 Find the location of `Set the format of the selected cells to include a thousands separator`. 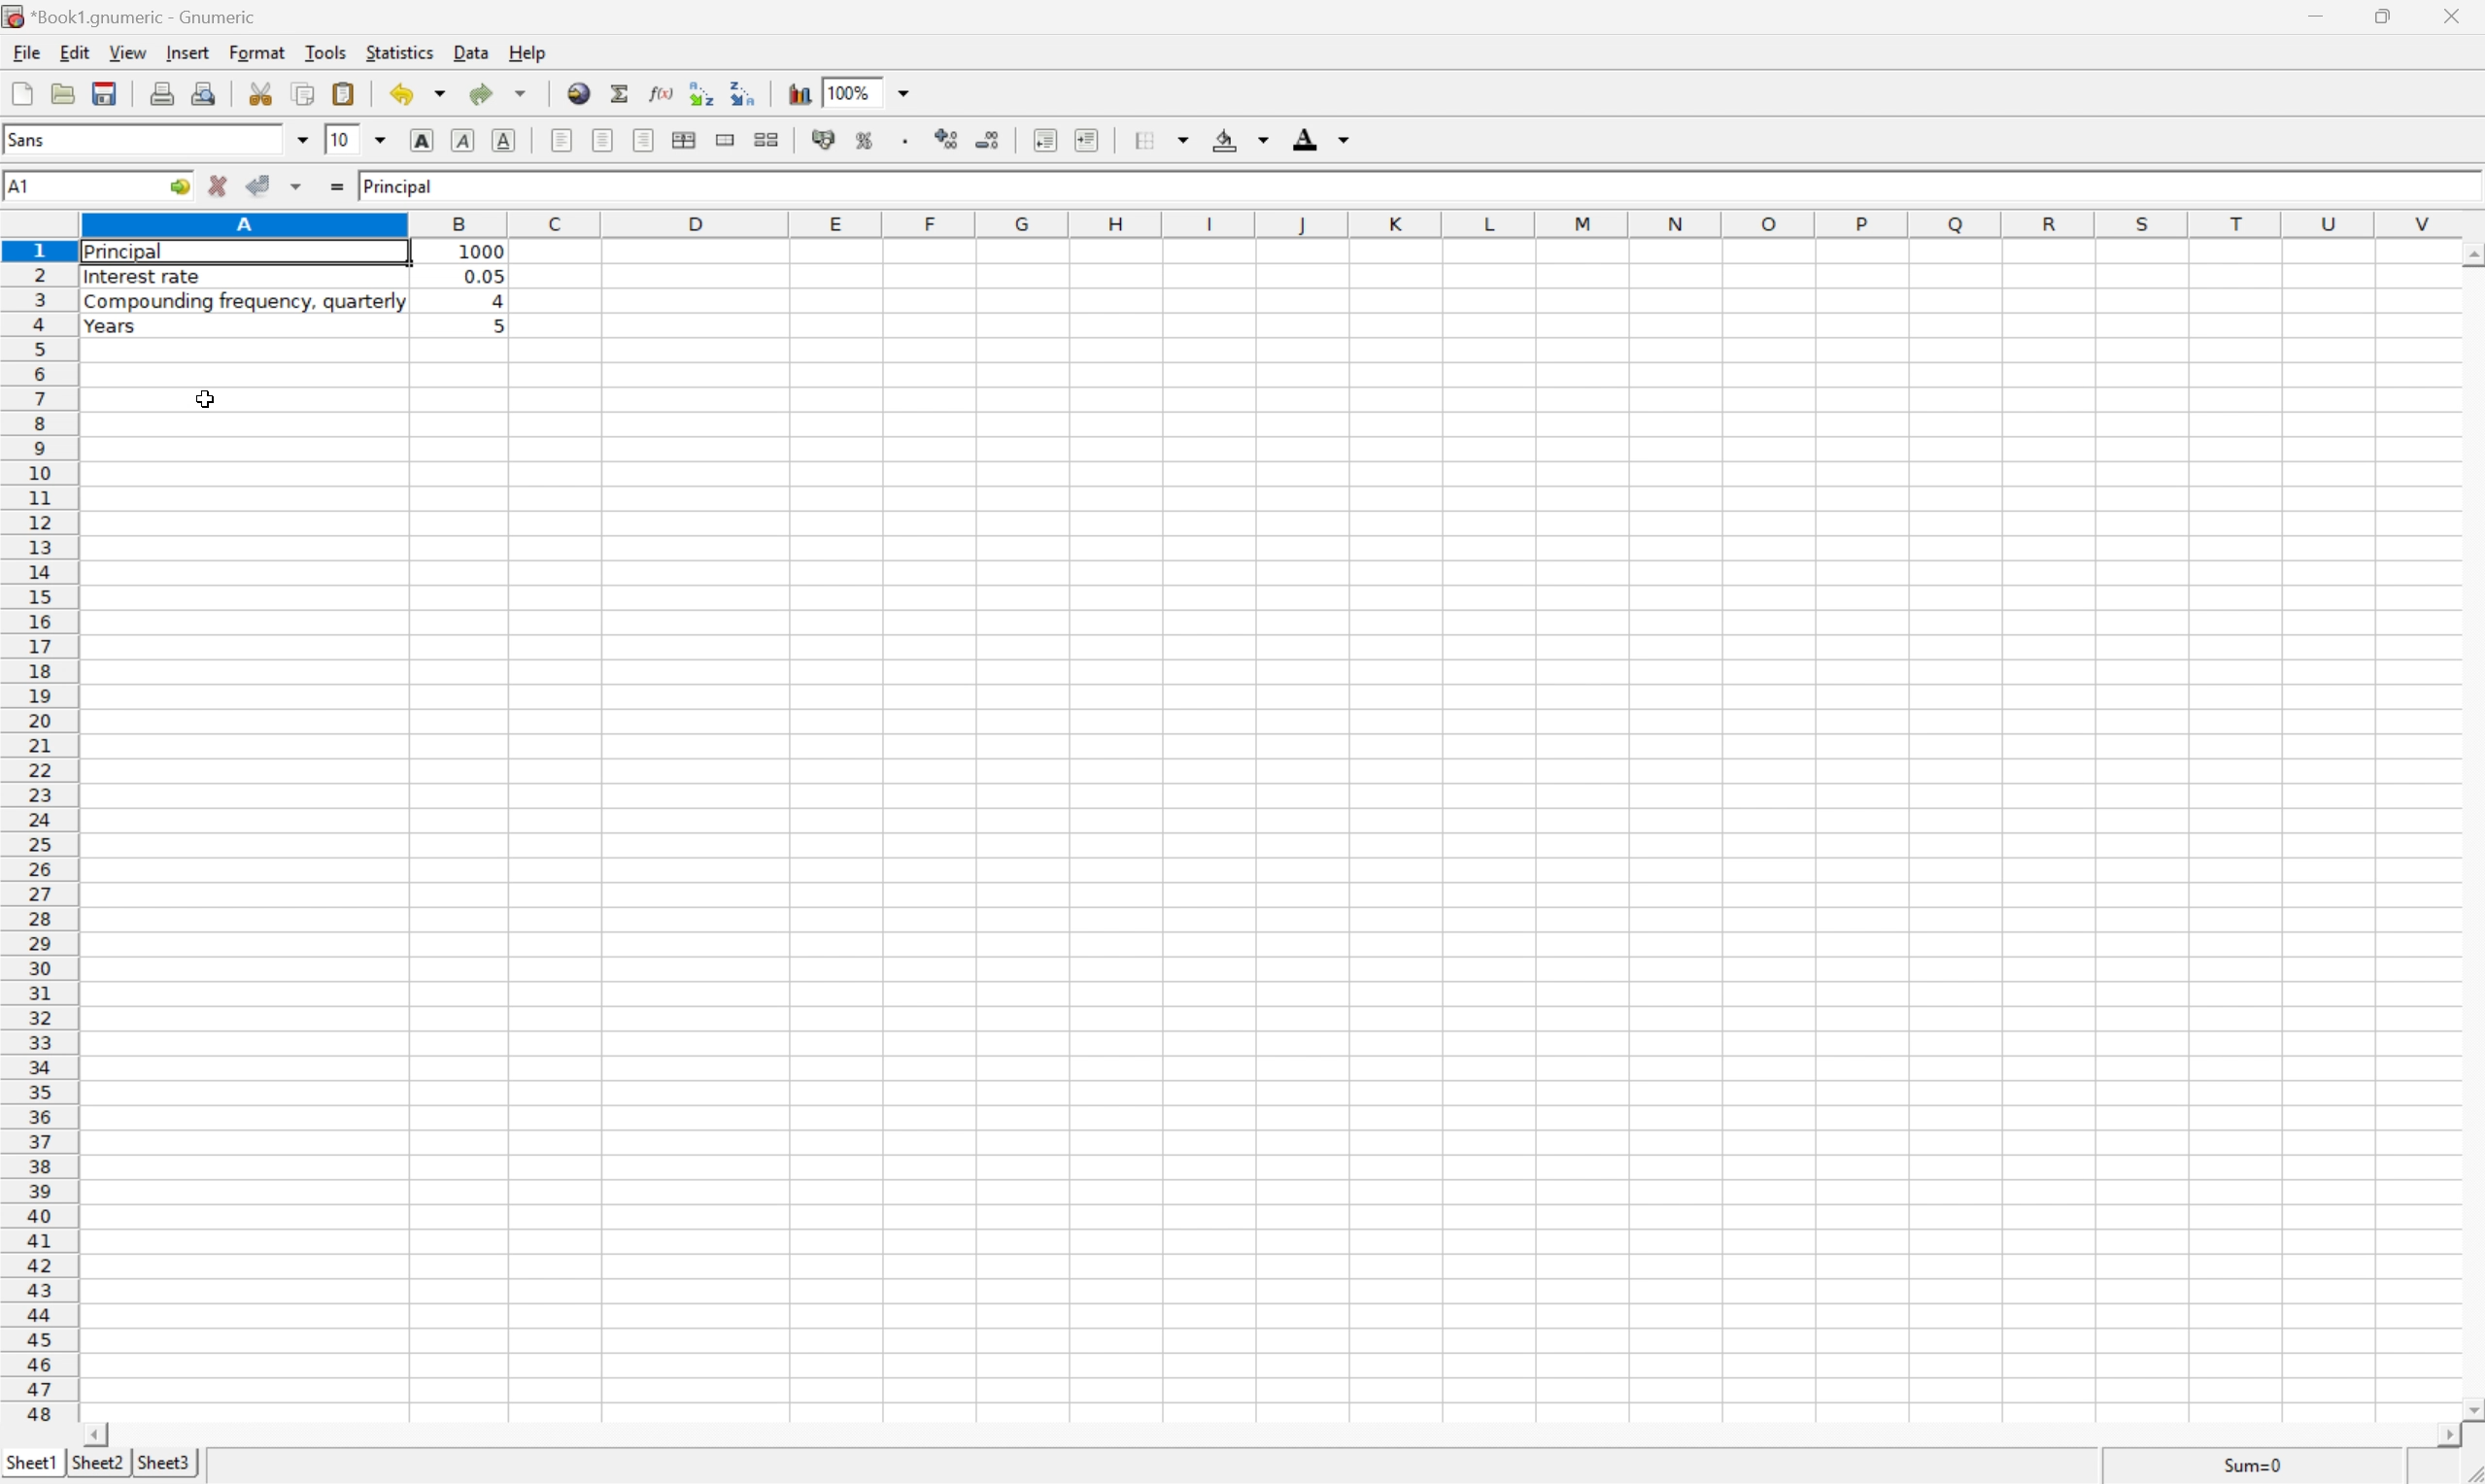

Set the format of the selected cells to include a thousands separator is located at coordinates (906, 139).